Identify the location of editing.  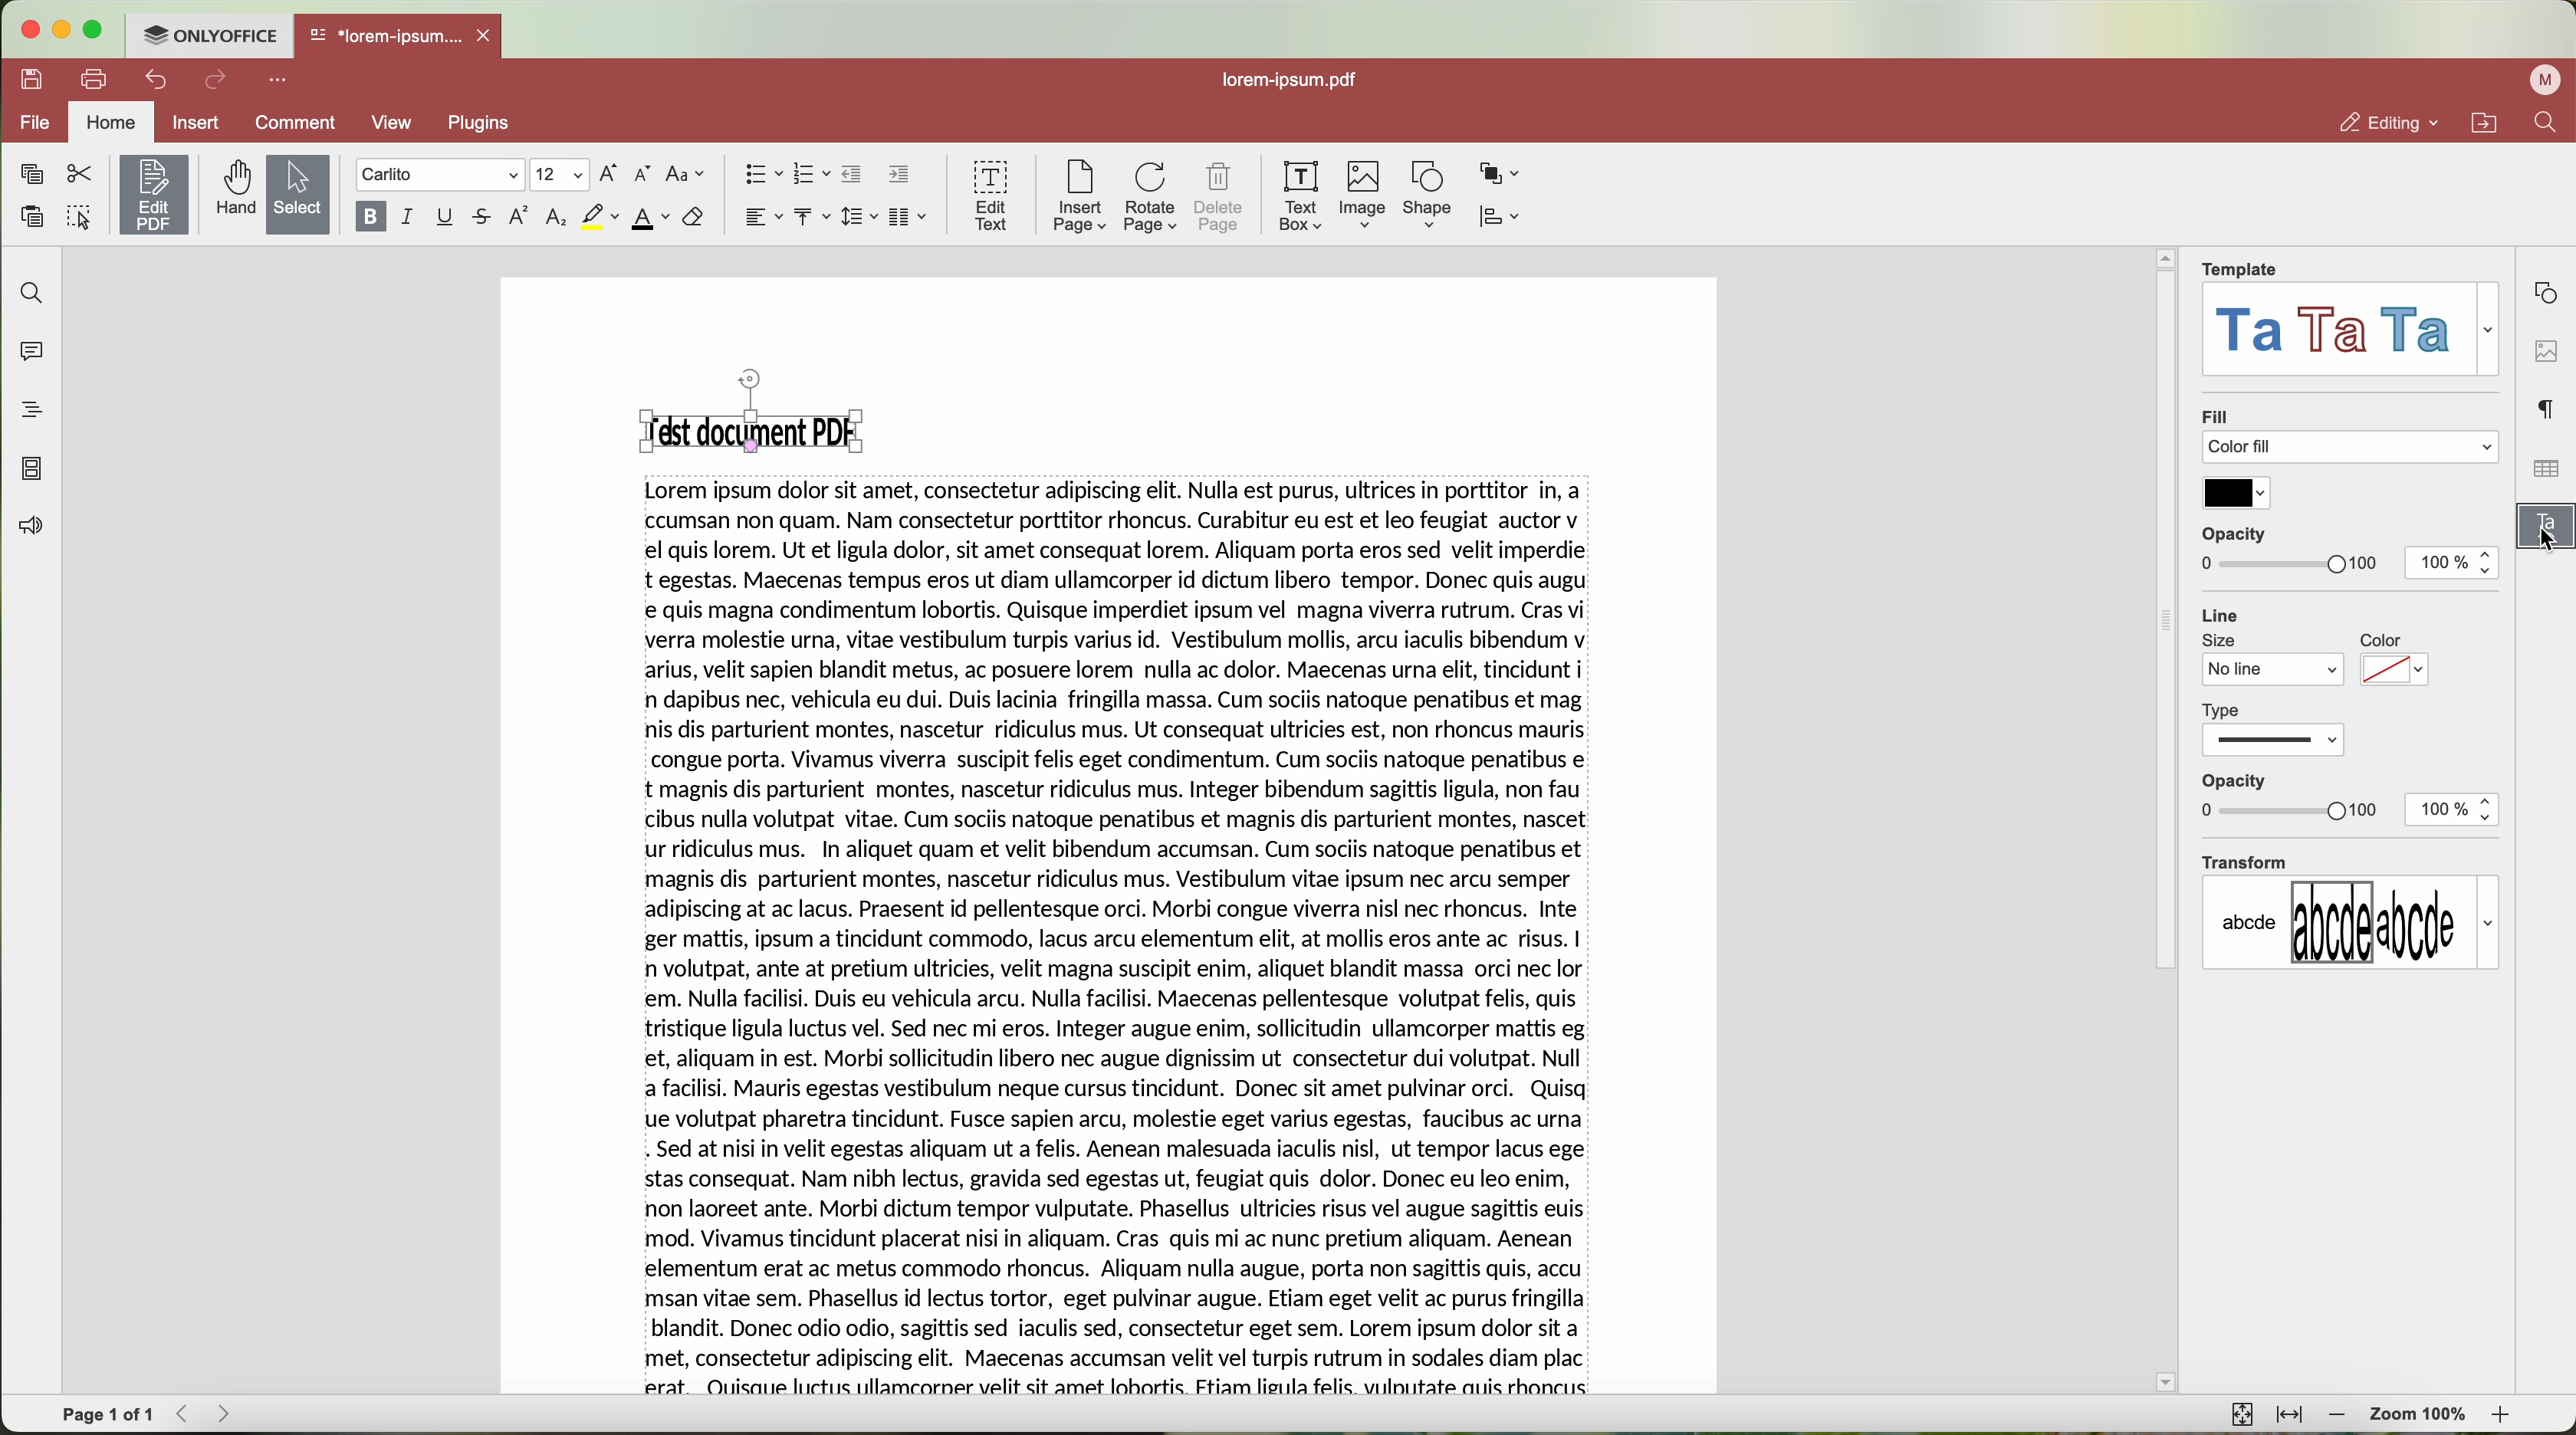
(2389, 122).